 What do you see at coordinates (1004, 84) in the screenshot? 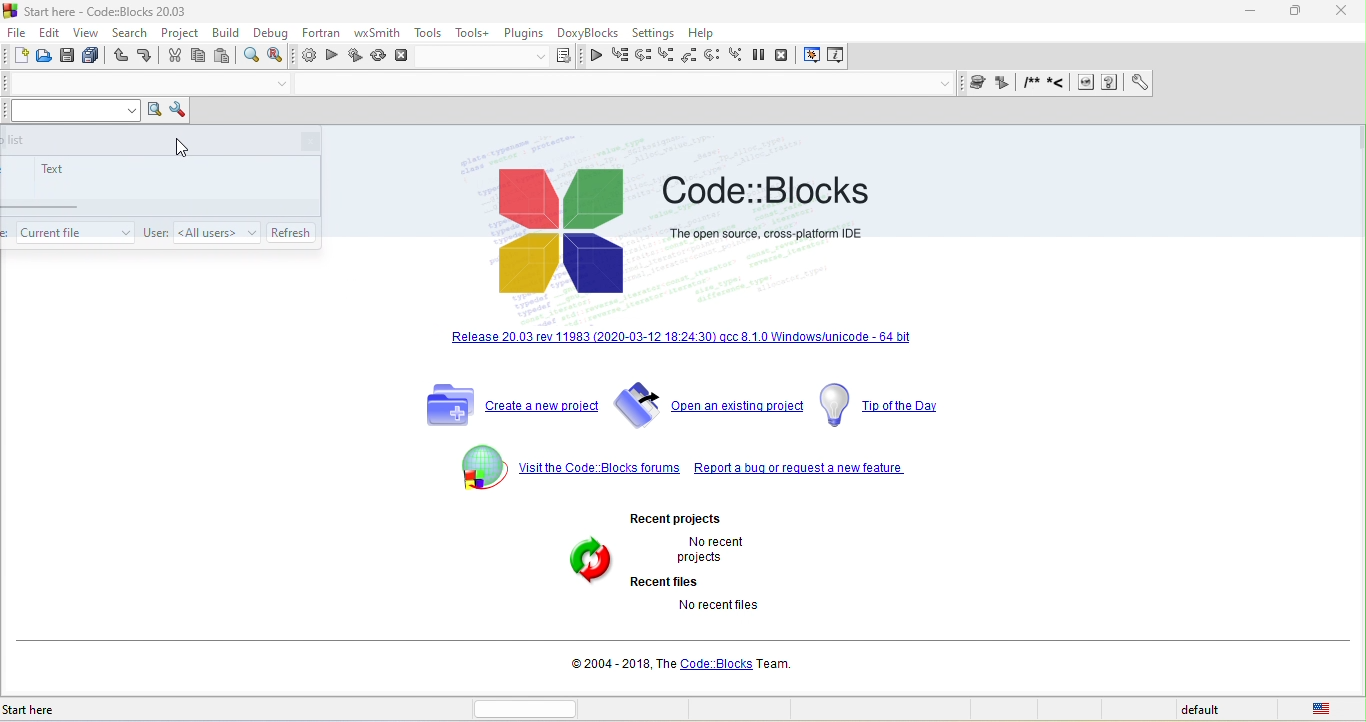
I see `extract documentation` at bounding box center [1004, 84].